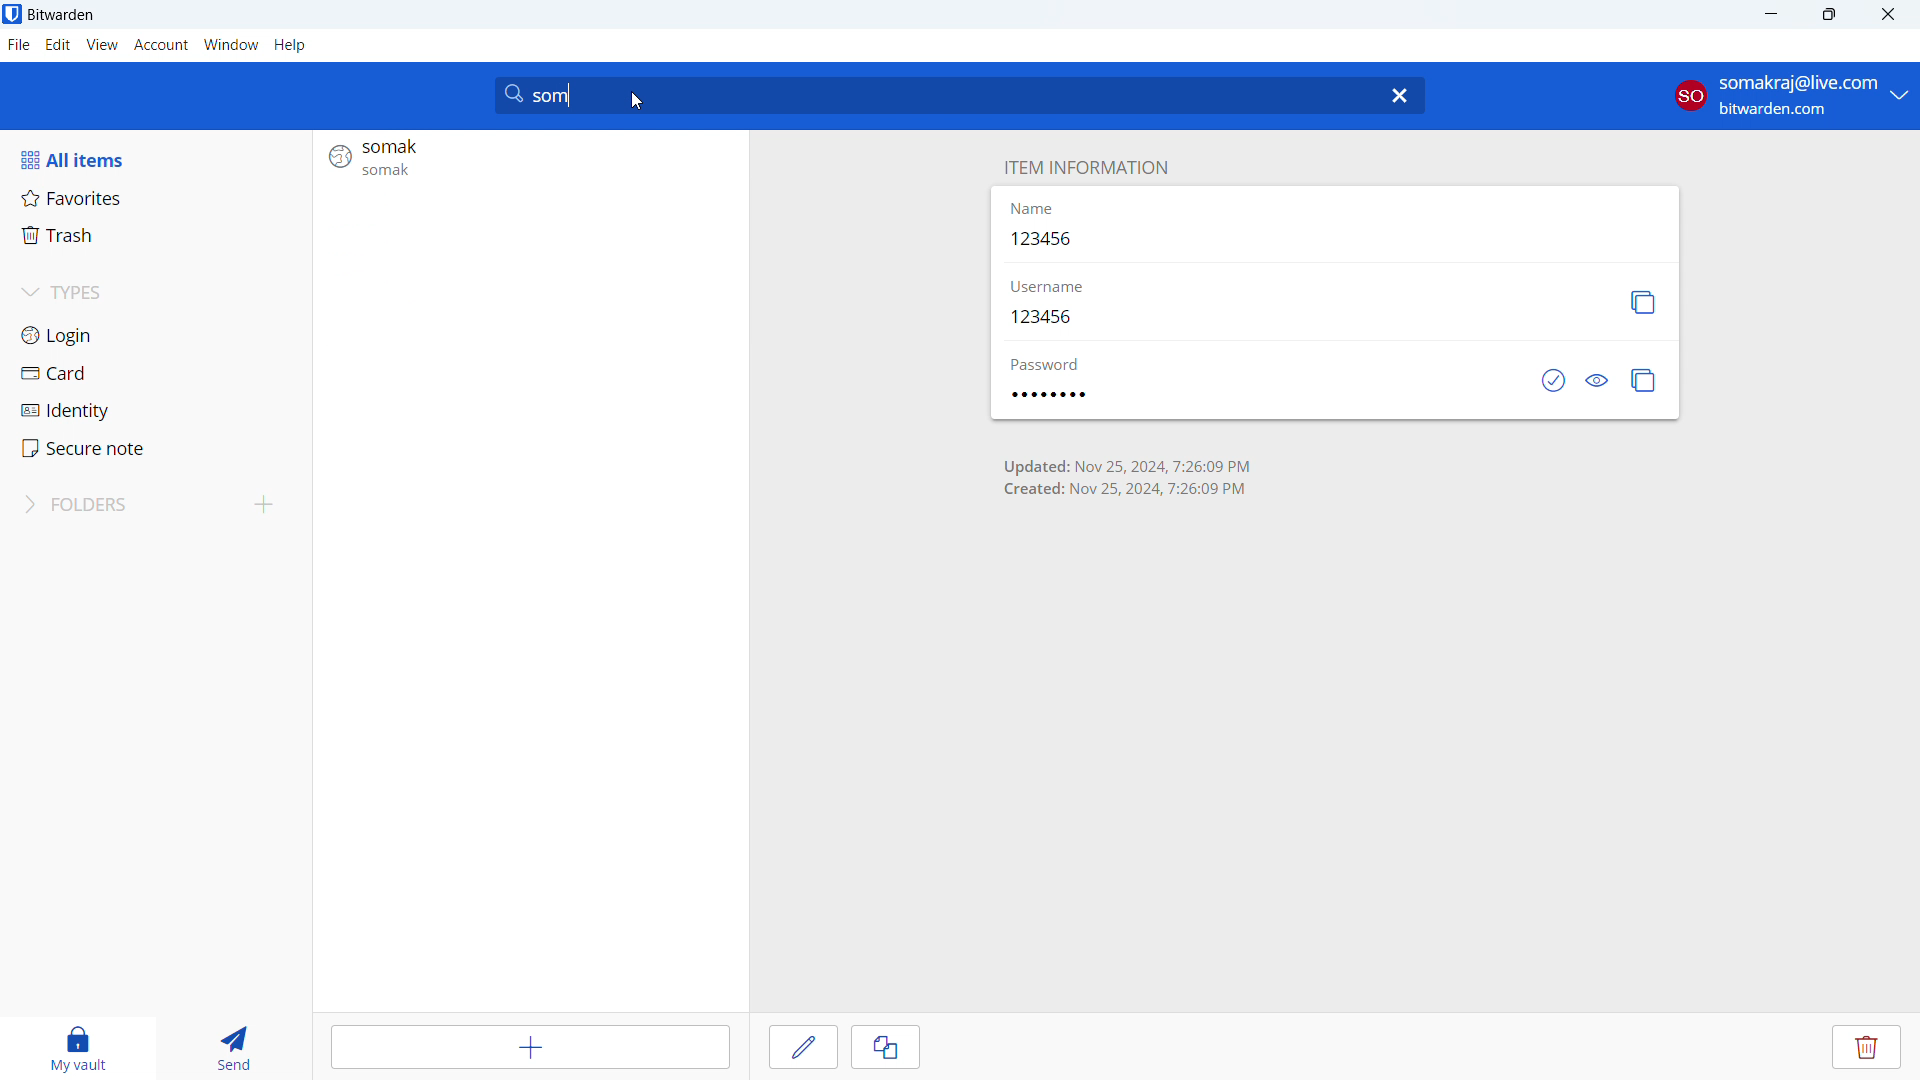 Image resolution: width=1920 pixels, height=1080 pixels. I want to click on identity, so click(154, 409).